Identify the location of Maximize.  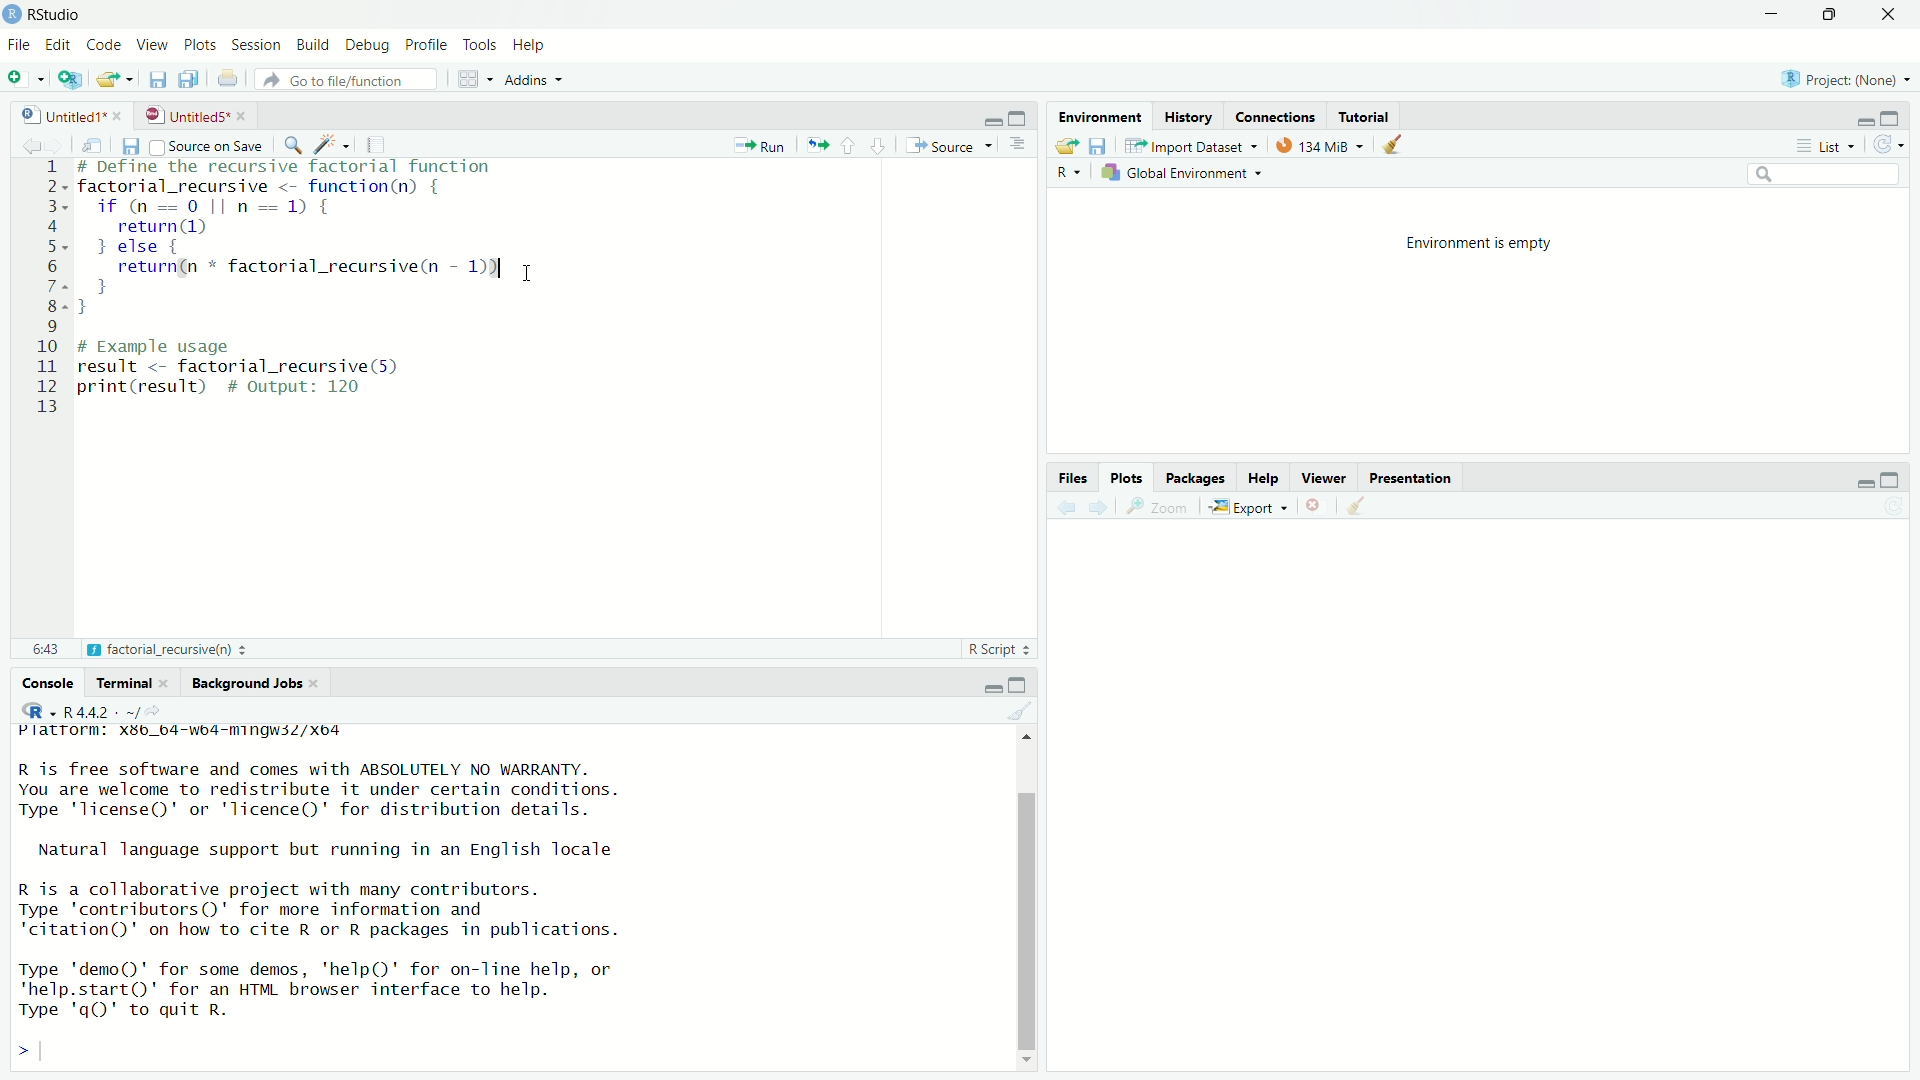
(1825, 16).